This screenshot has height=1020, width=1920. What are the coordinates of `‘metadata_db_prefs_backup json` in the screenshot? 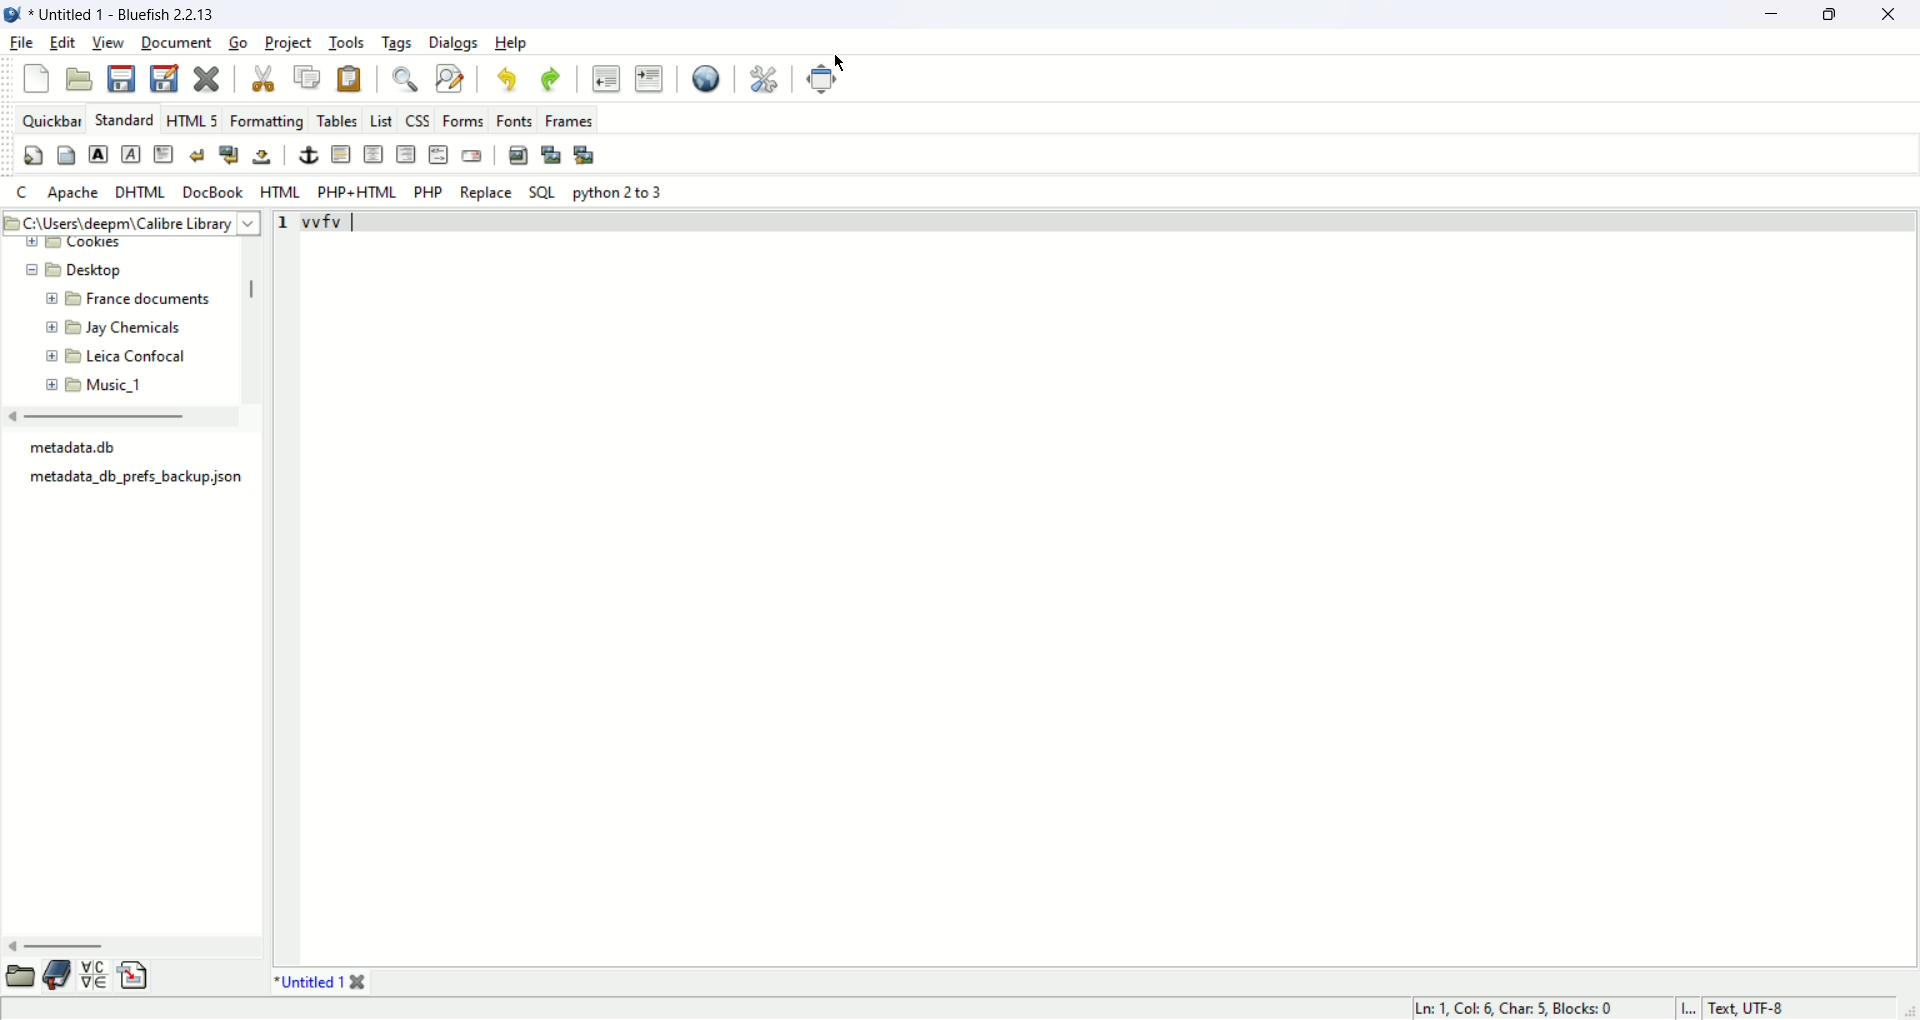 It's located at (133, 479).